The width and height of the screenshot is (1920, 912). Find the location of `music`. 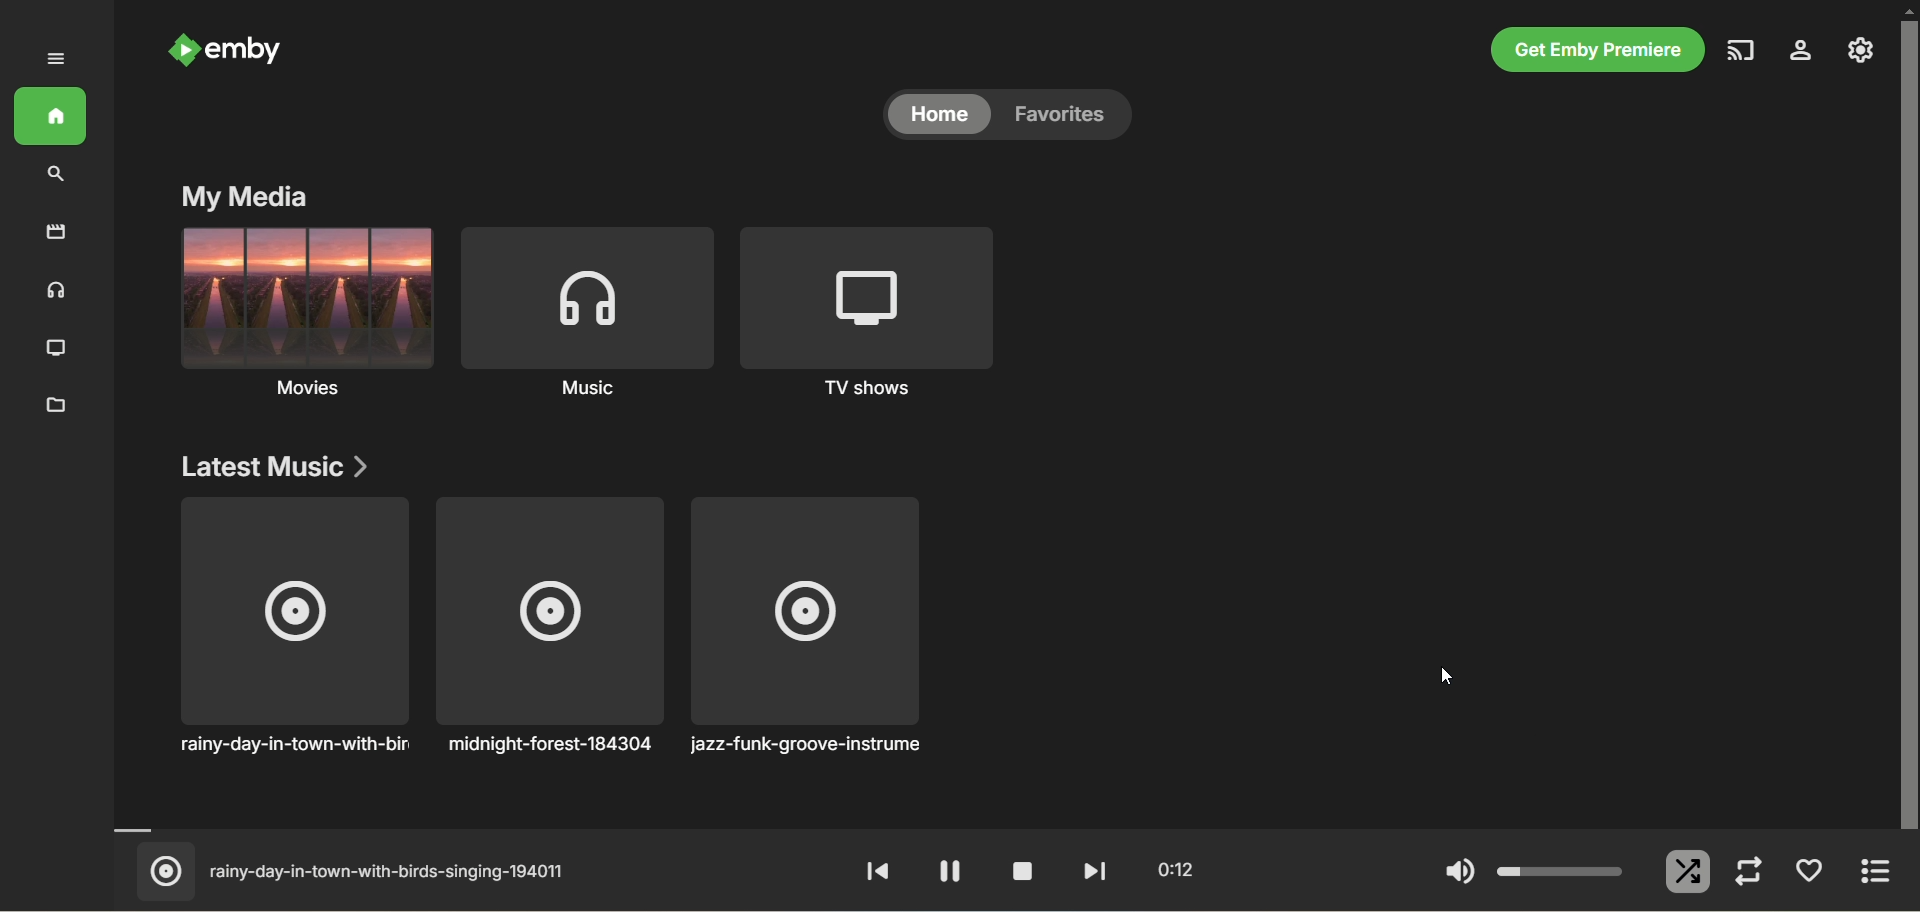

music is located at coordinates (58, 291).